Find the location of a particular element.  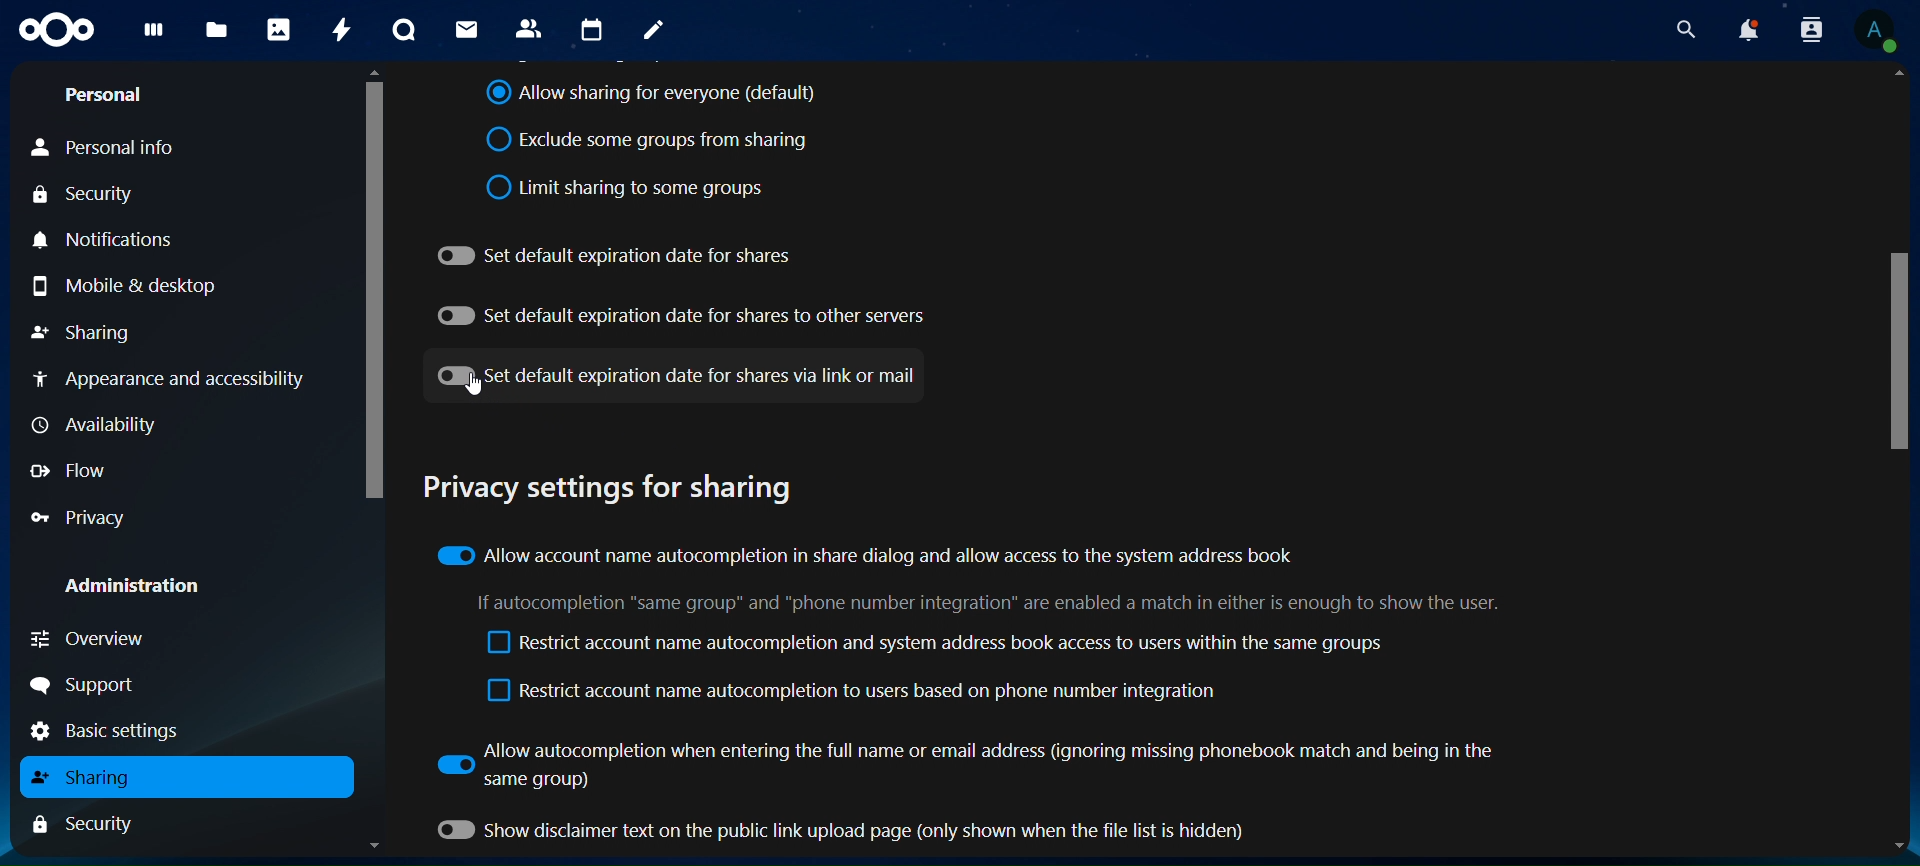

mobile & desktop is located at coordinates (126, 288).